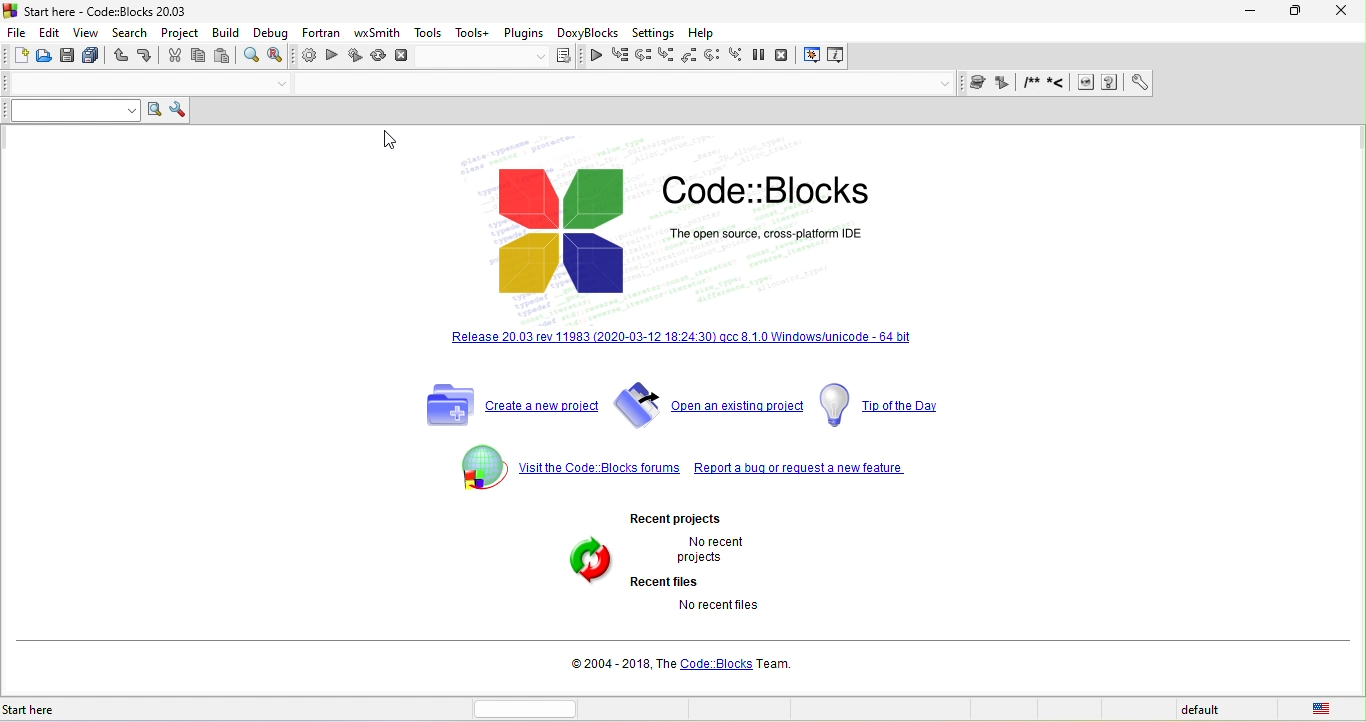 The width and height of the screenshot is (1366, 722). Describe the element at coordinates (94, 40) in the screenshot. I see `cursor` at that location.